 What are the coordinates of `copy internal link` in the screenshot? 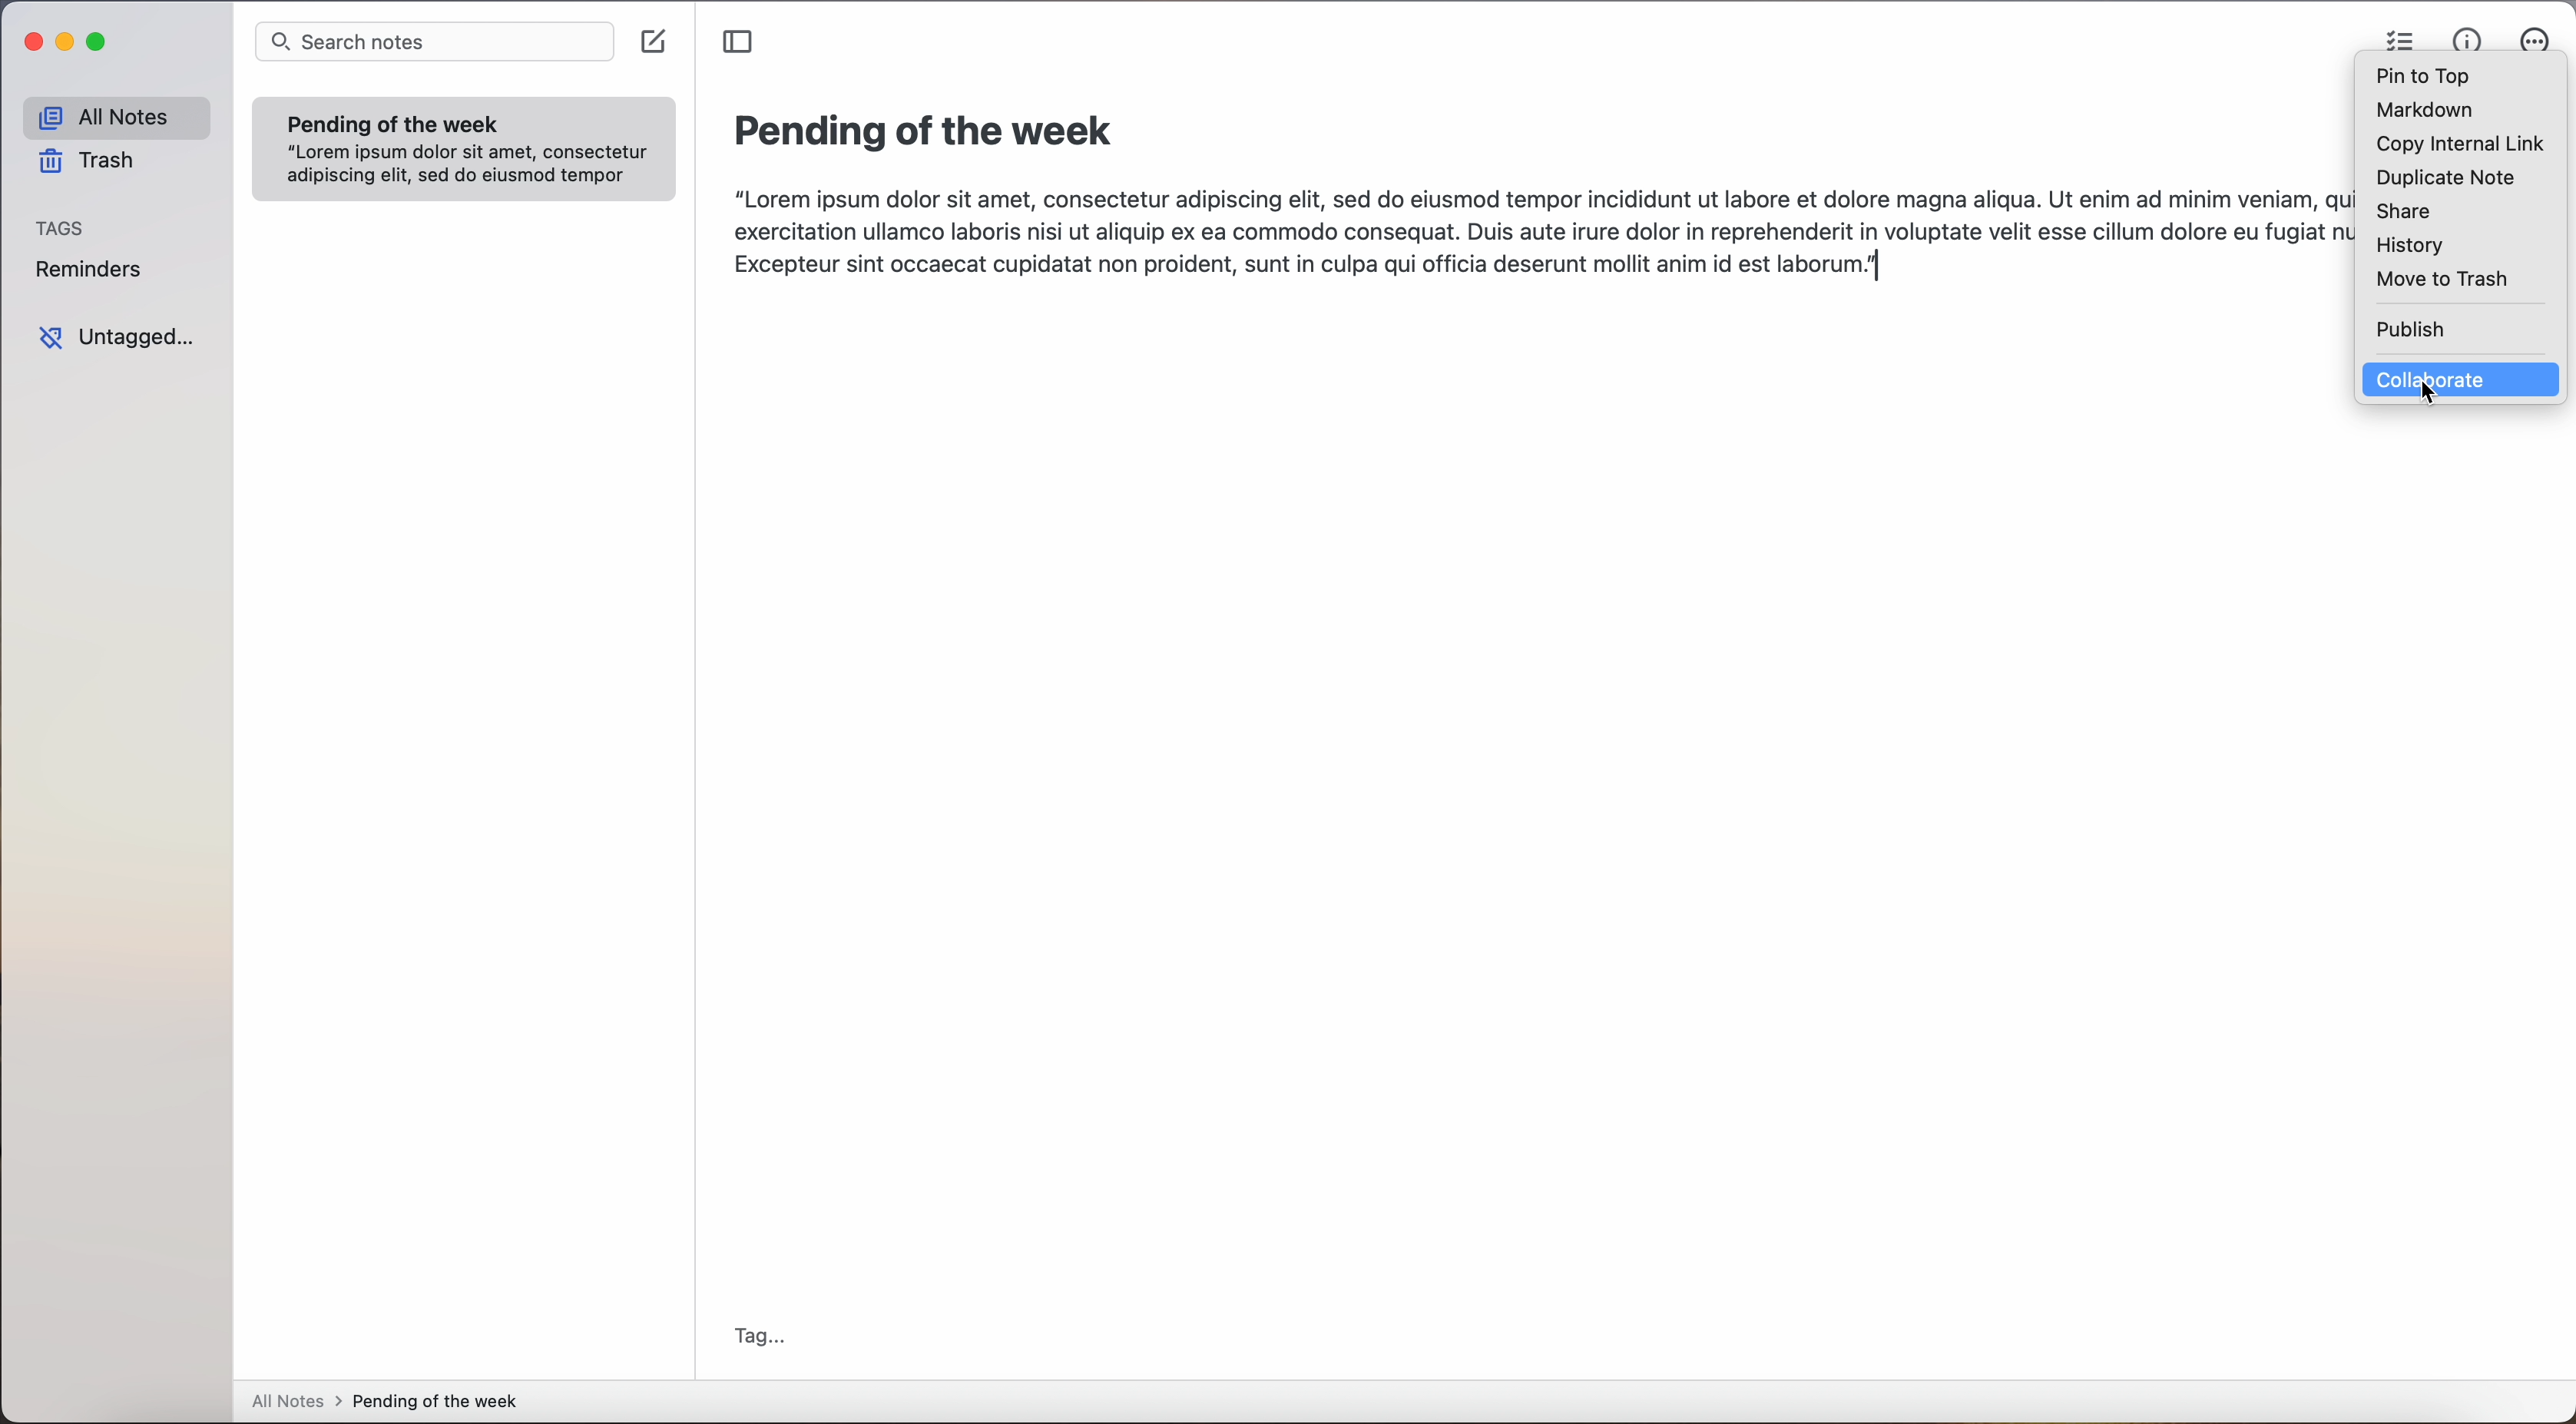 It's located at (2453, 145).